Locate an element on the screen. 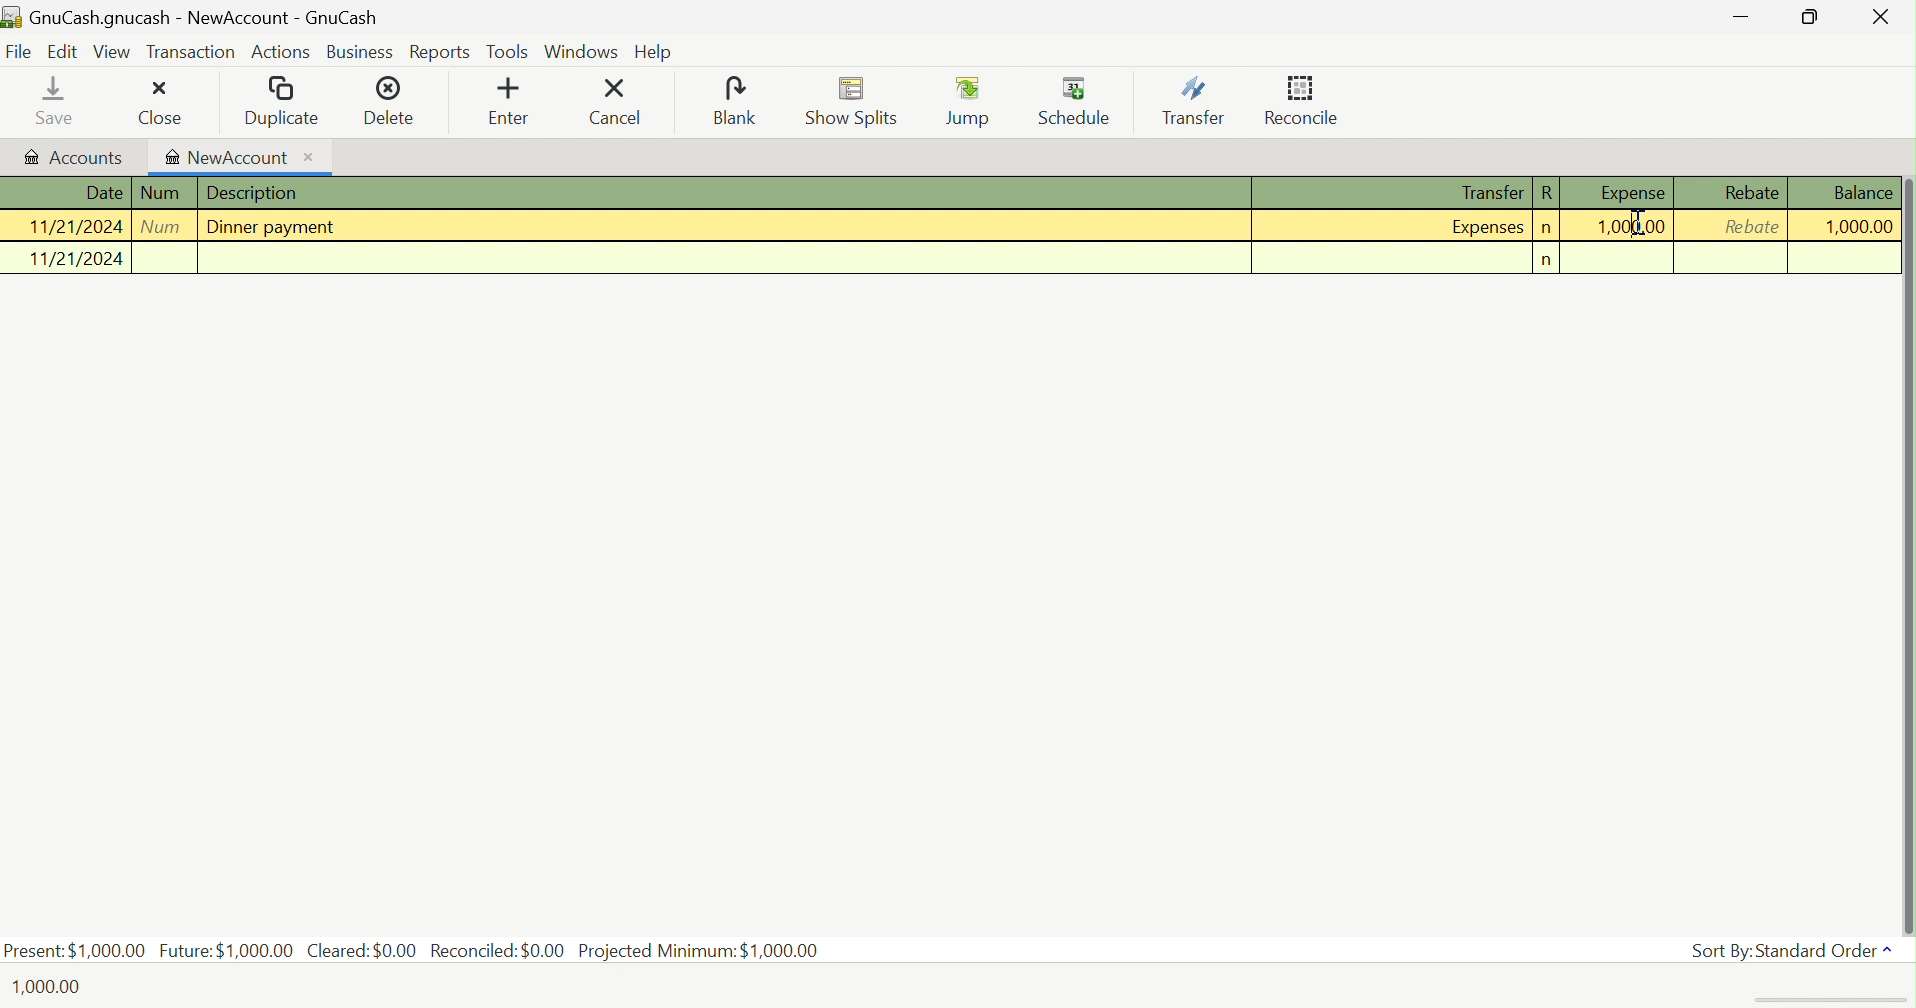 The width and height of the screenshot is (1916, 1008). Blank is located at coordinates (735, 100).